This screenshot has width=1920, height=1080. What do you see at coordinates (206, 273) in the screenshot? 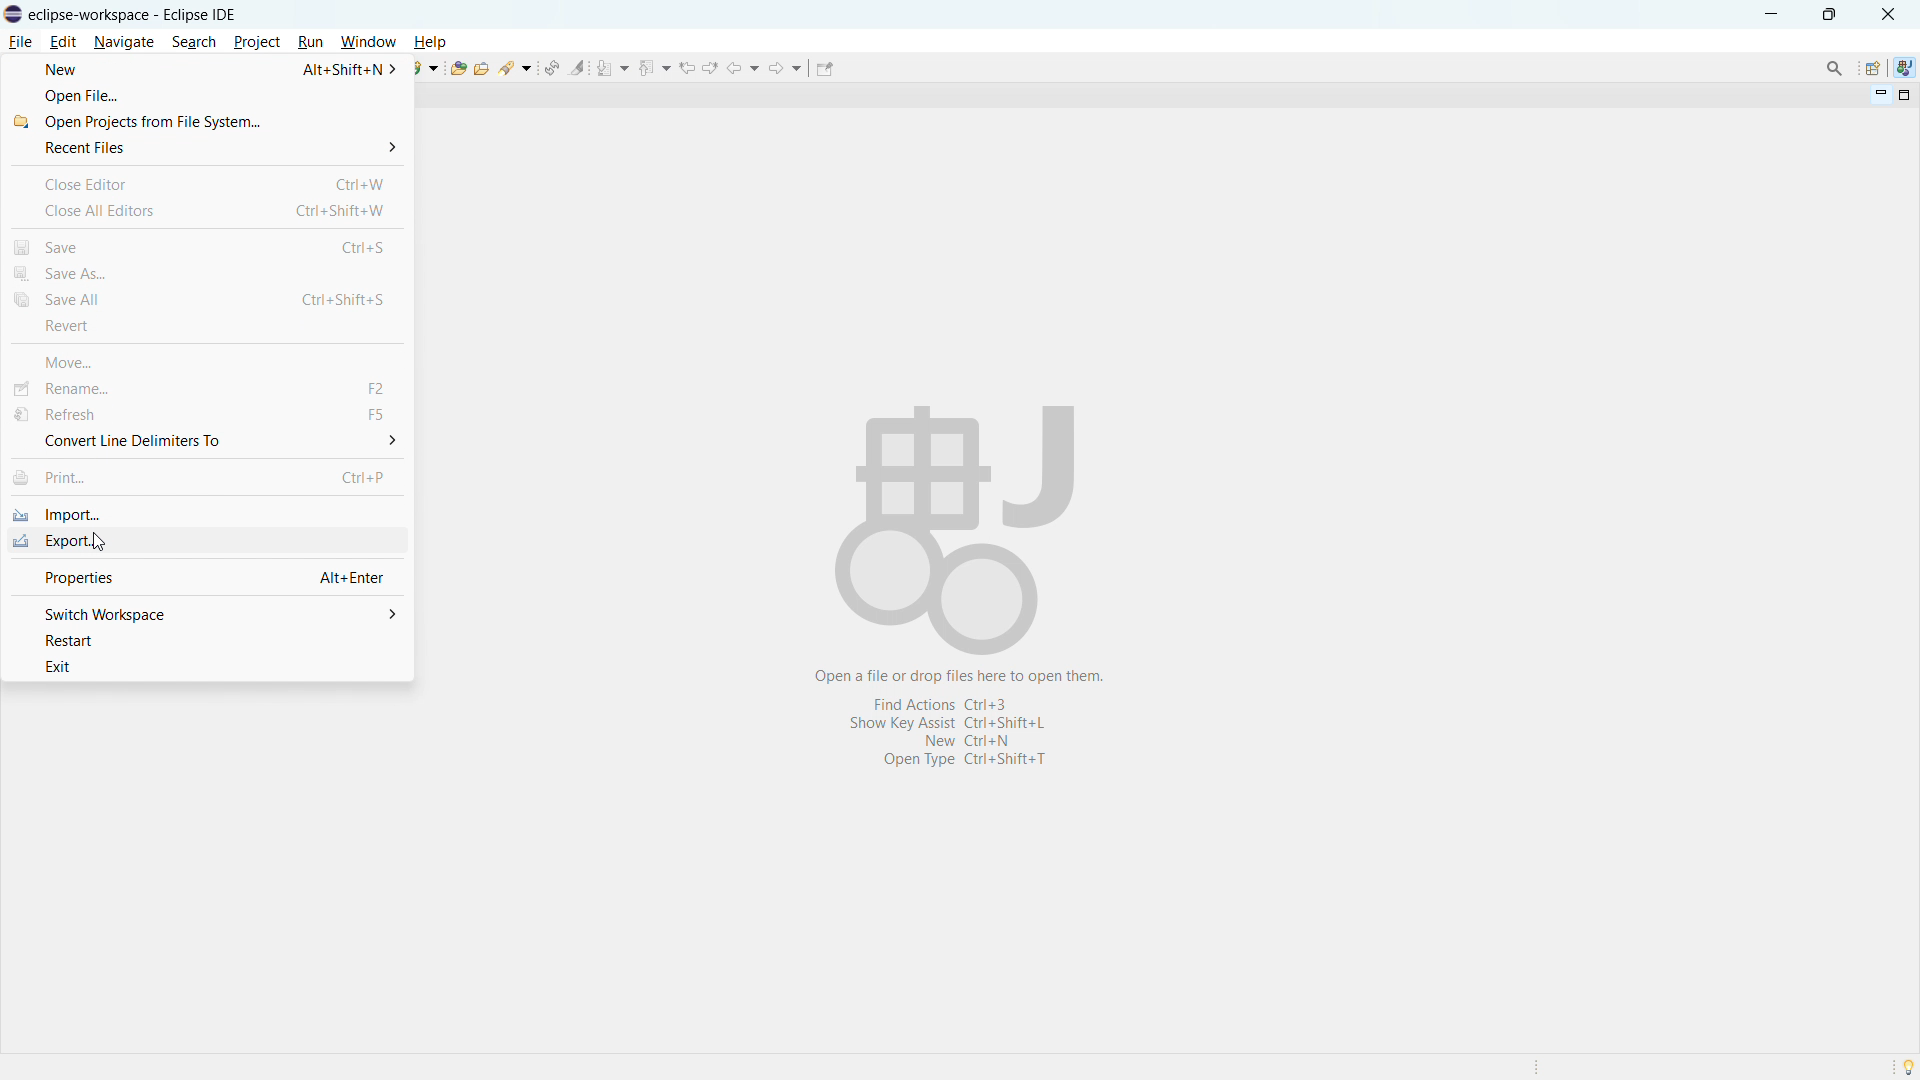
I see `save as` at bounding box center [206, 273].